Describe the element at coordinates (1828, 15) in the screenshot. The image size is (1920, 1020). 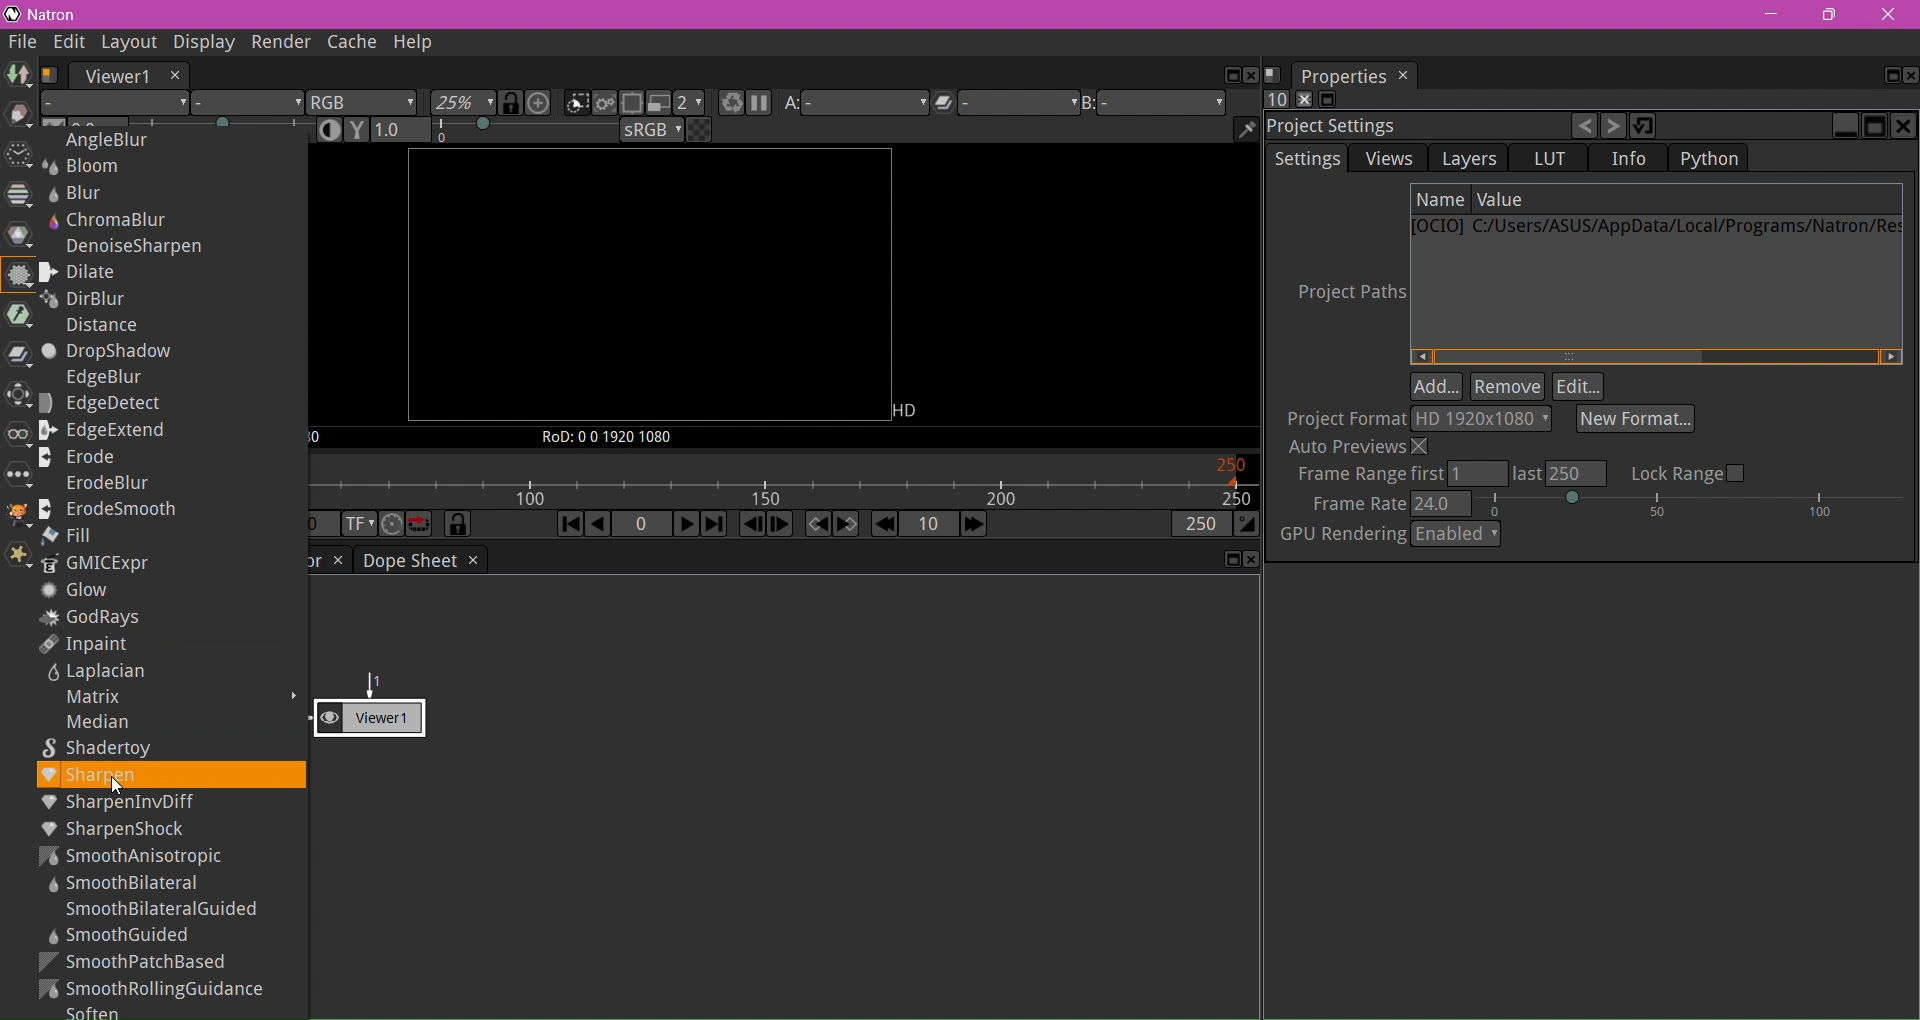
I see `Restore Down` at that location.